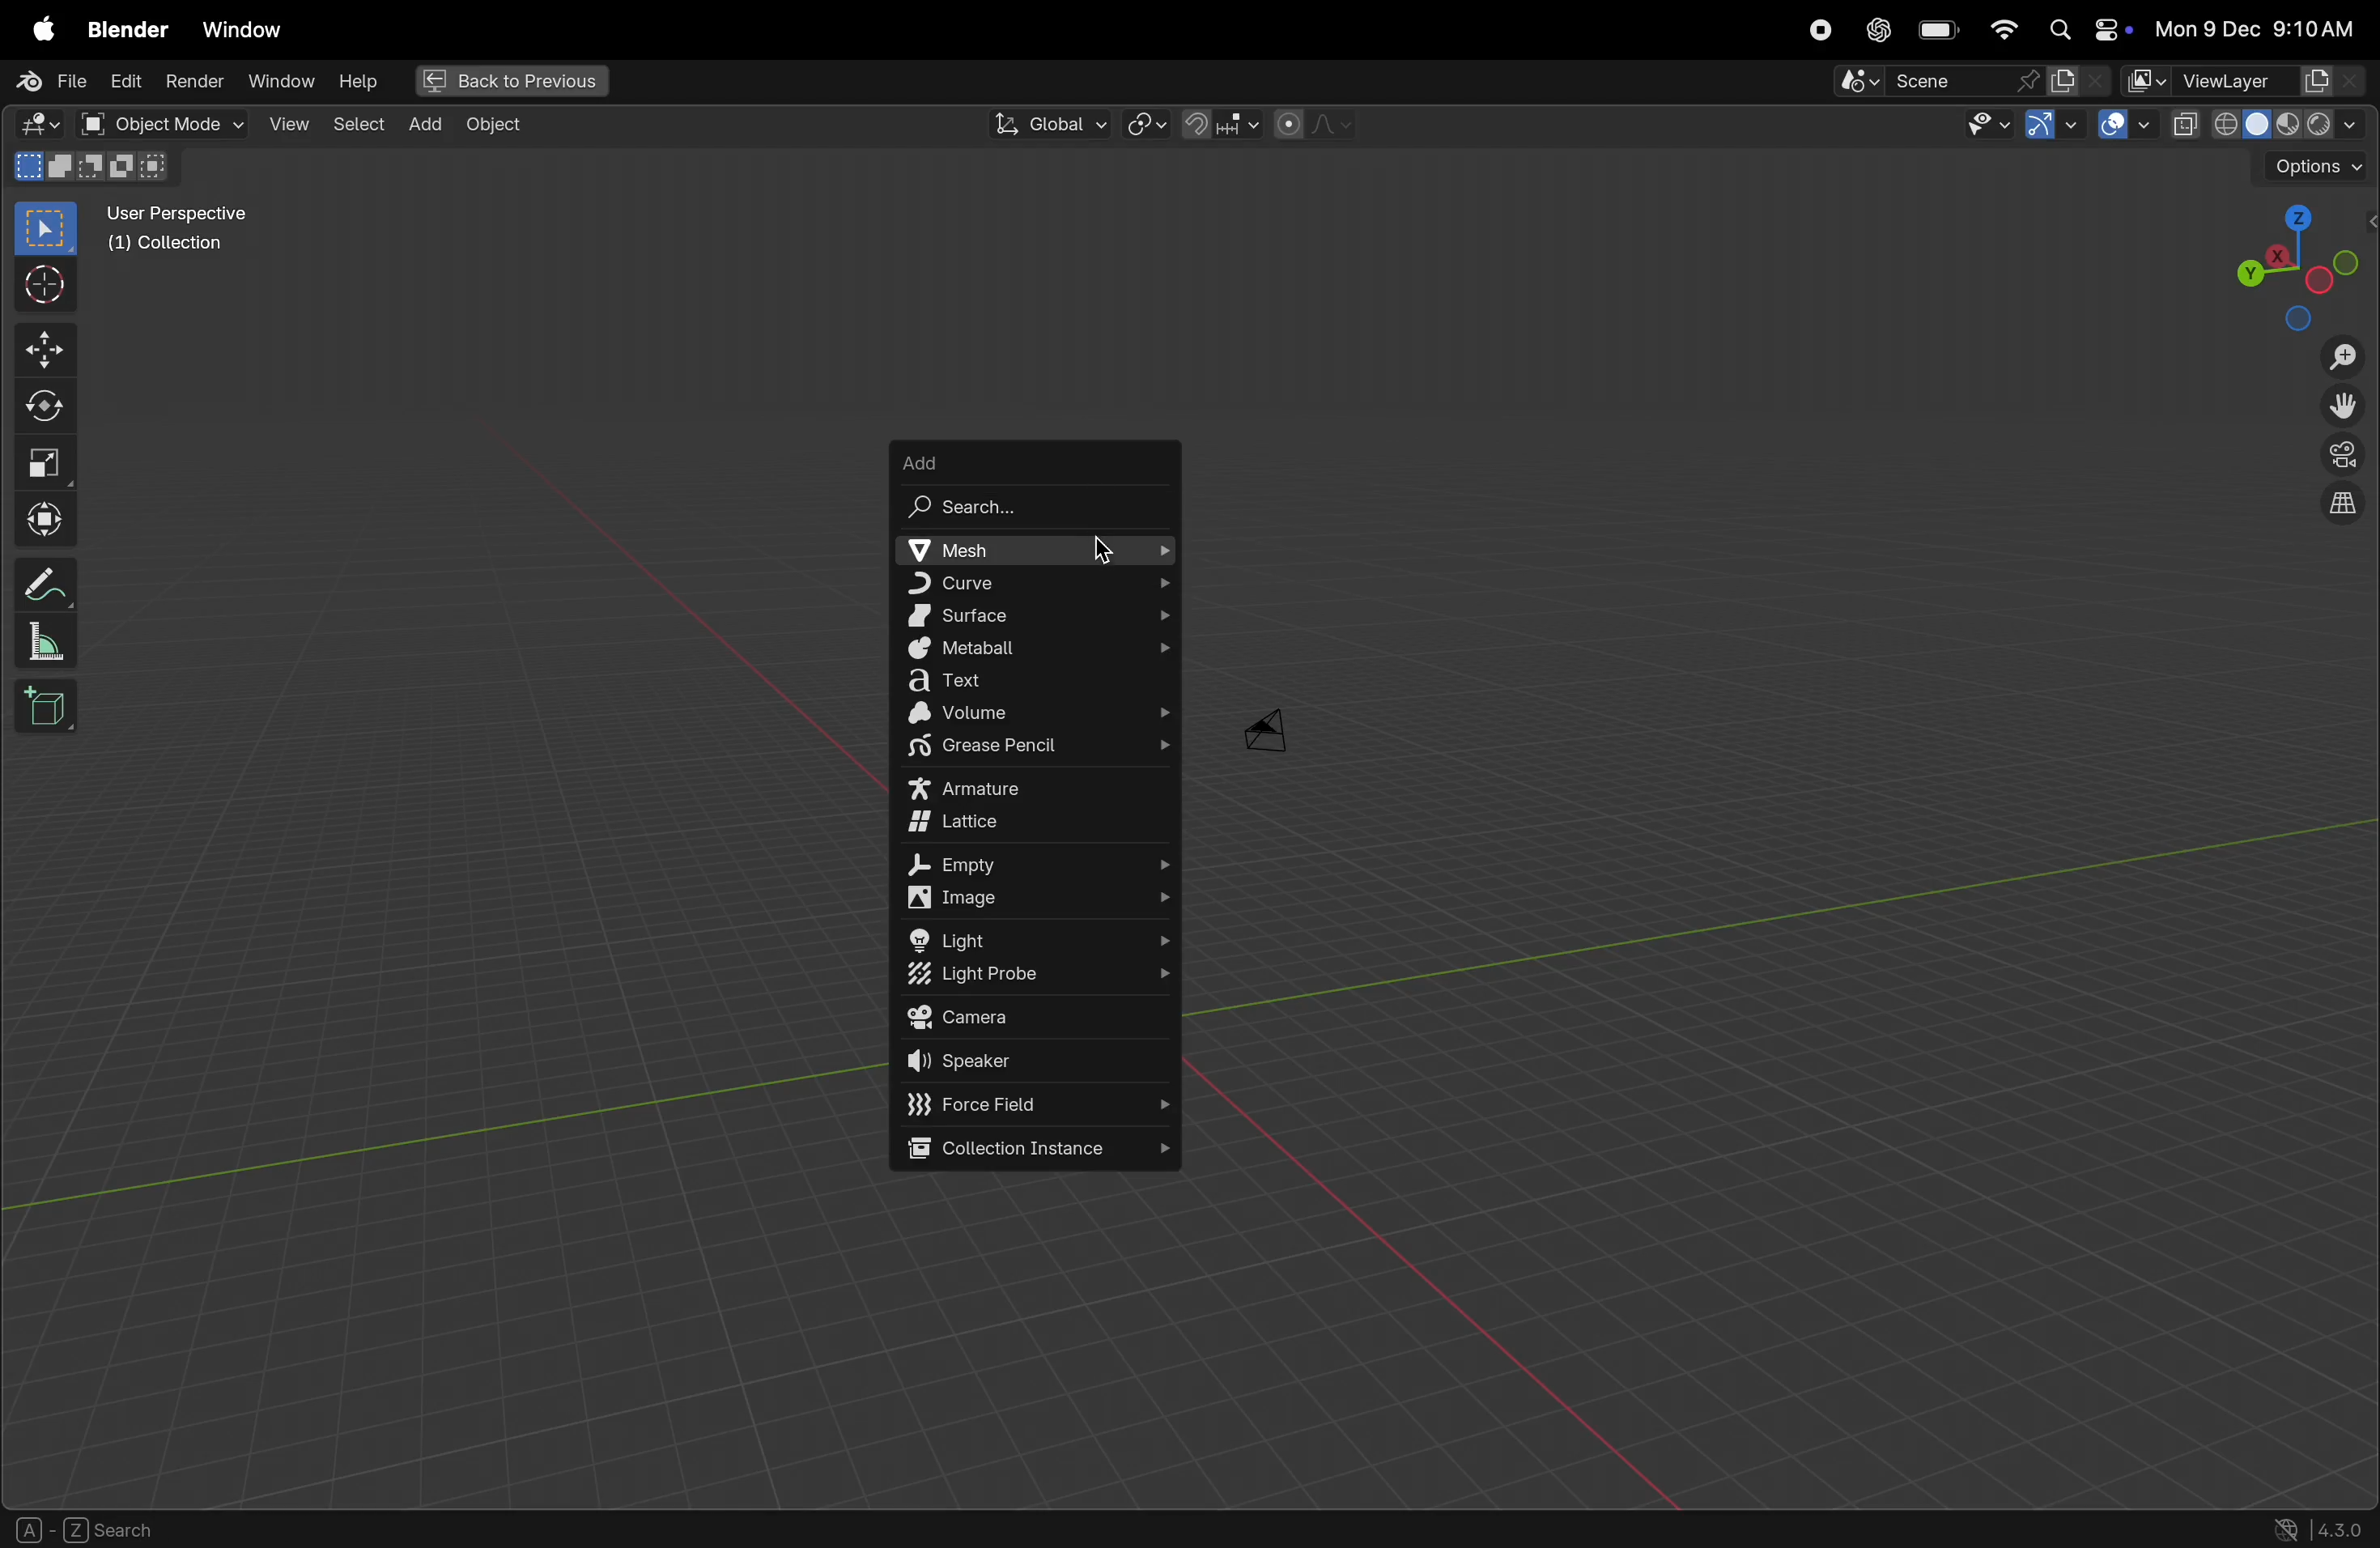  Describe the element at coordinates (420, 123) in the screenshot. I see `add` at that location.